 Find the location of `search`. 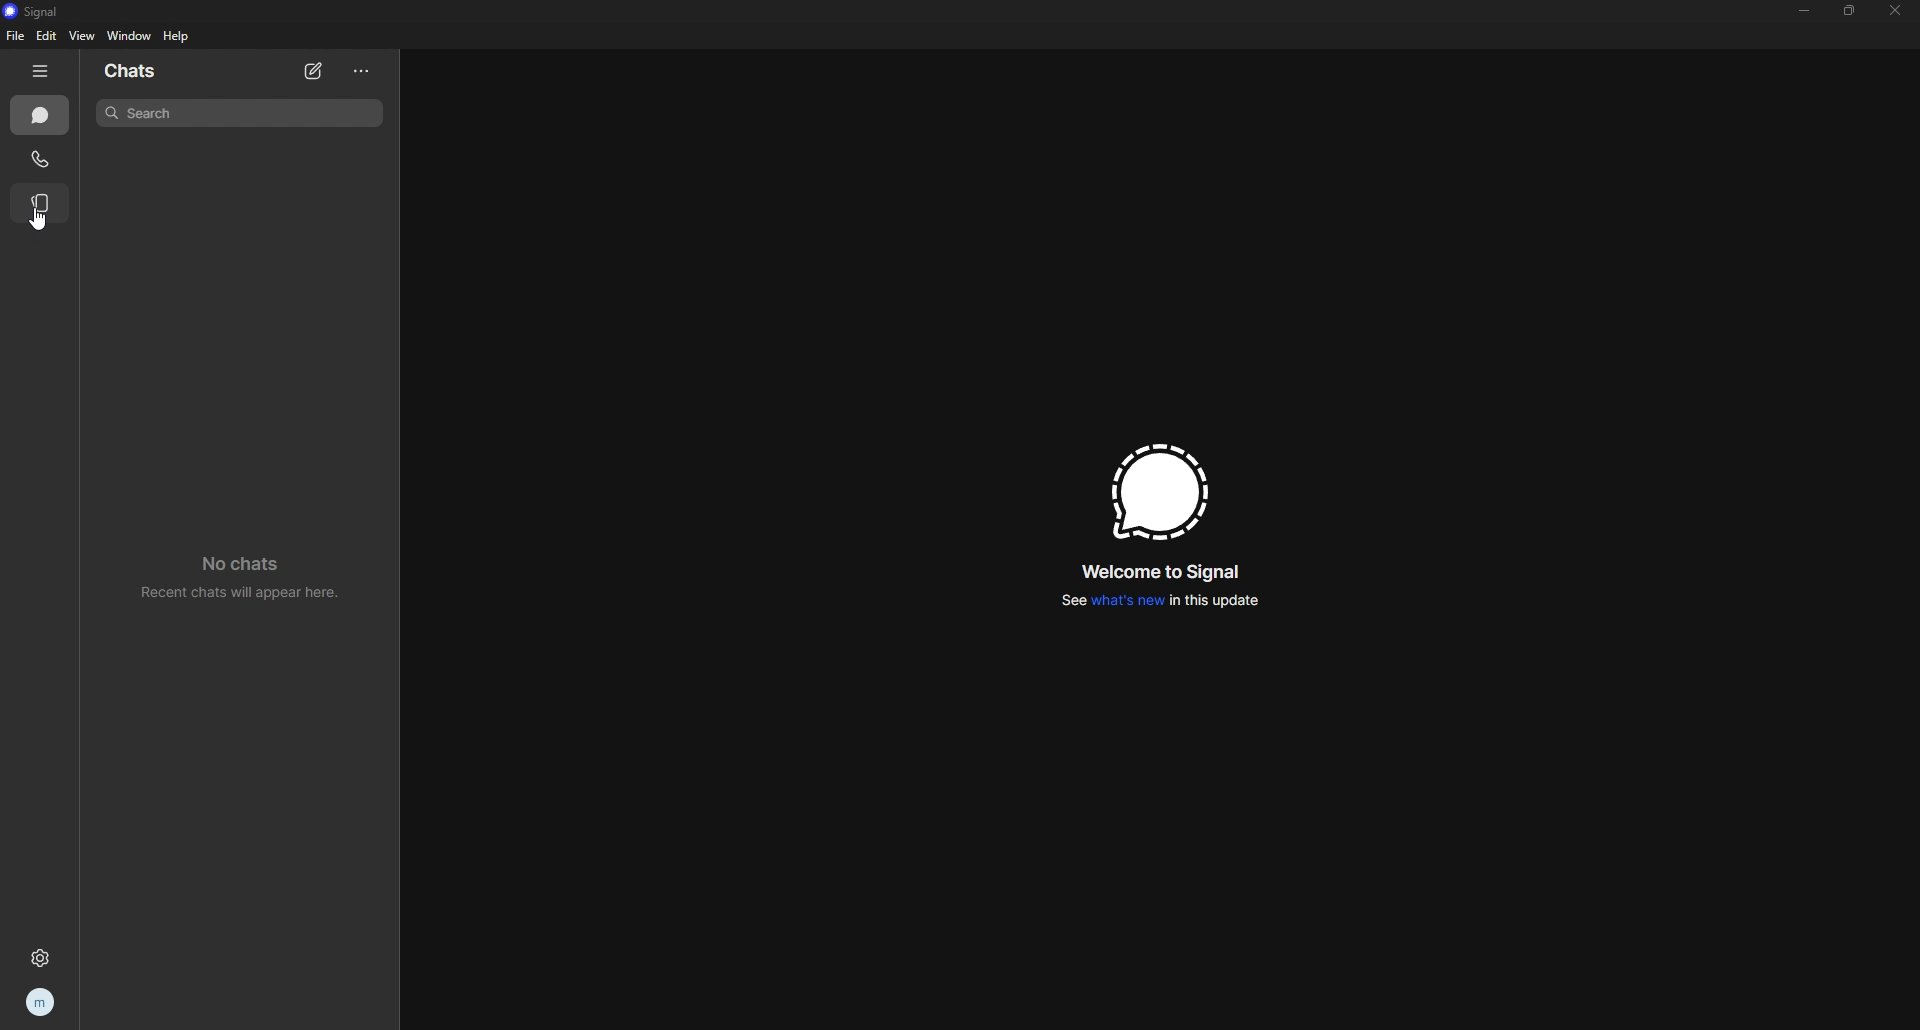

search is located at coordinates (238, 112).